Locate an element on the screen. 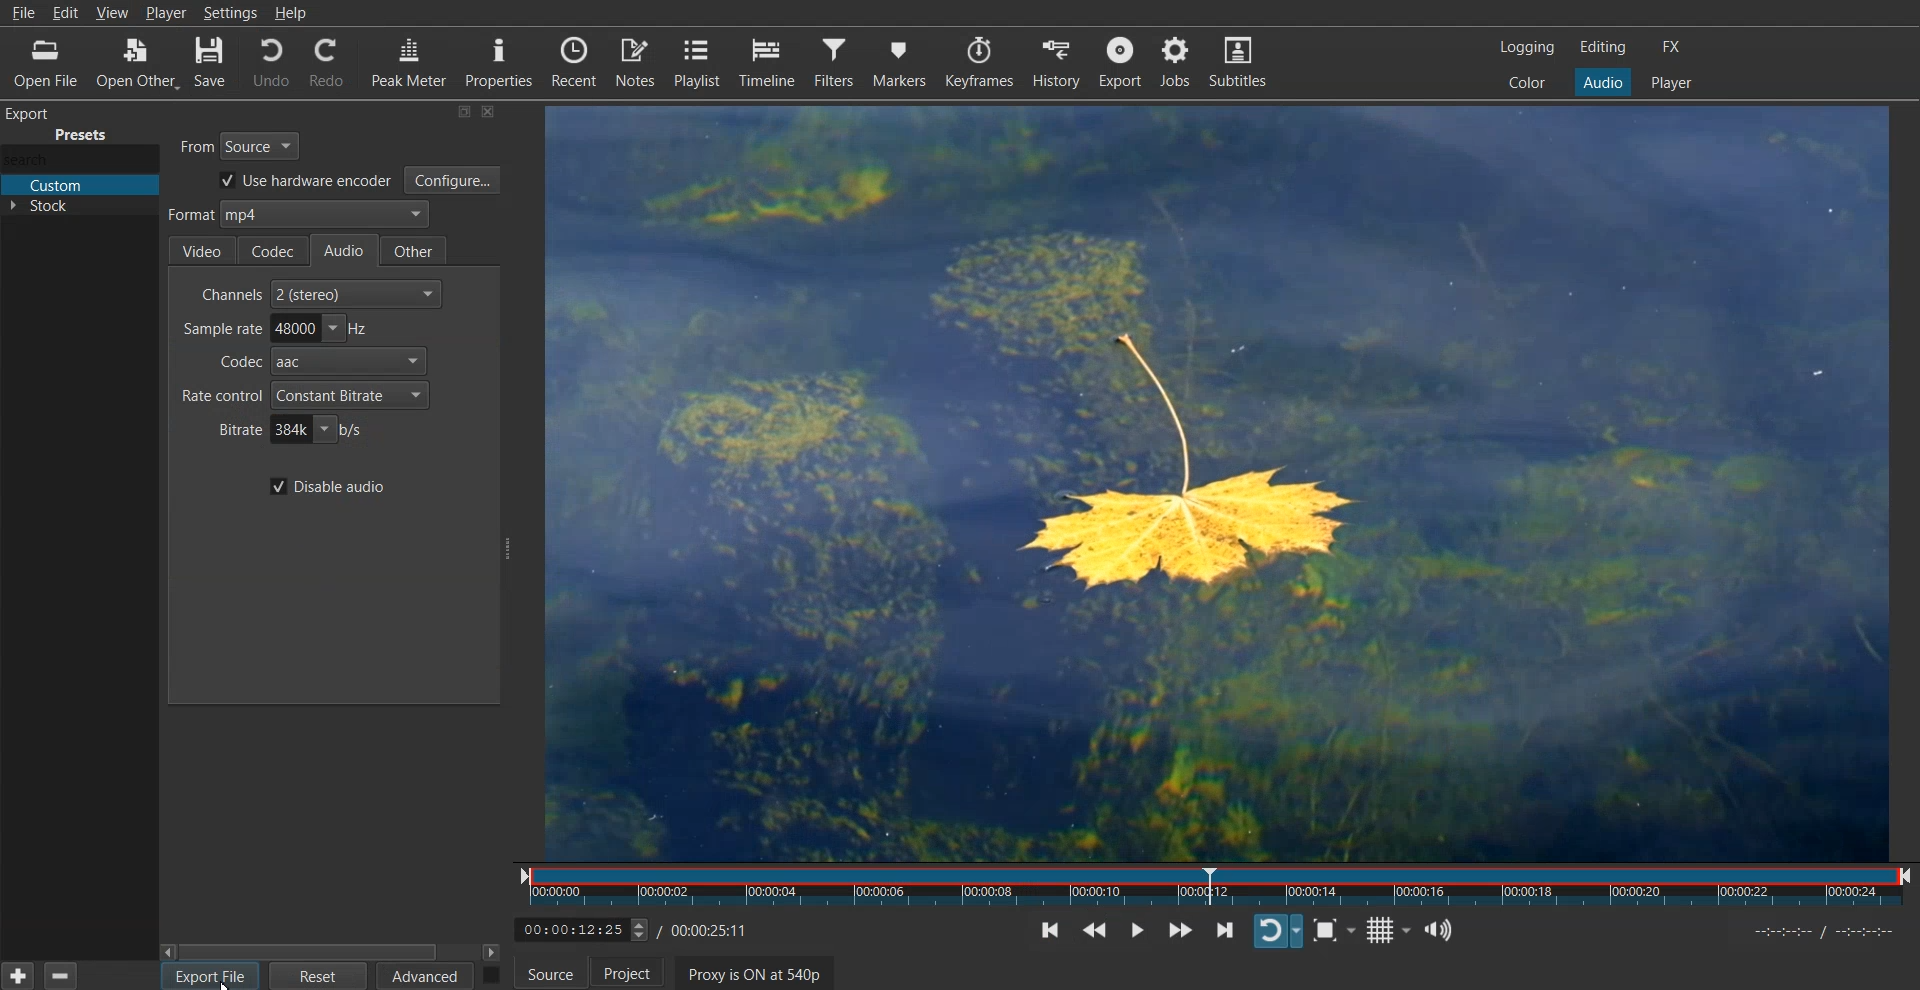 This screenshot has width=1920, height=990. File is located at coordinates (25, 14).